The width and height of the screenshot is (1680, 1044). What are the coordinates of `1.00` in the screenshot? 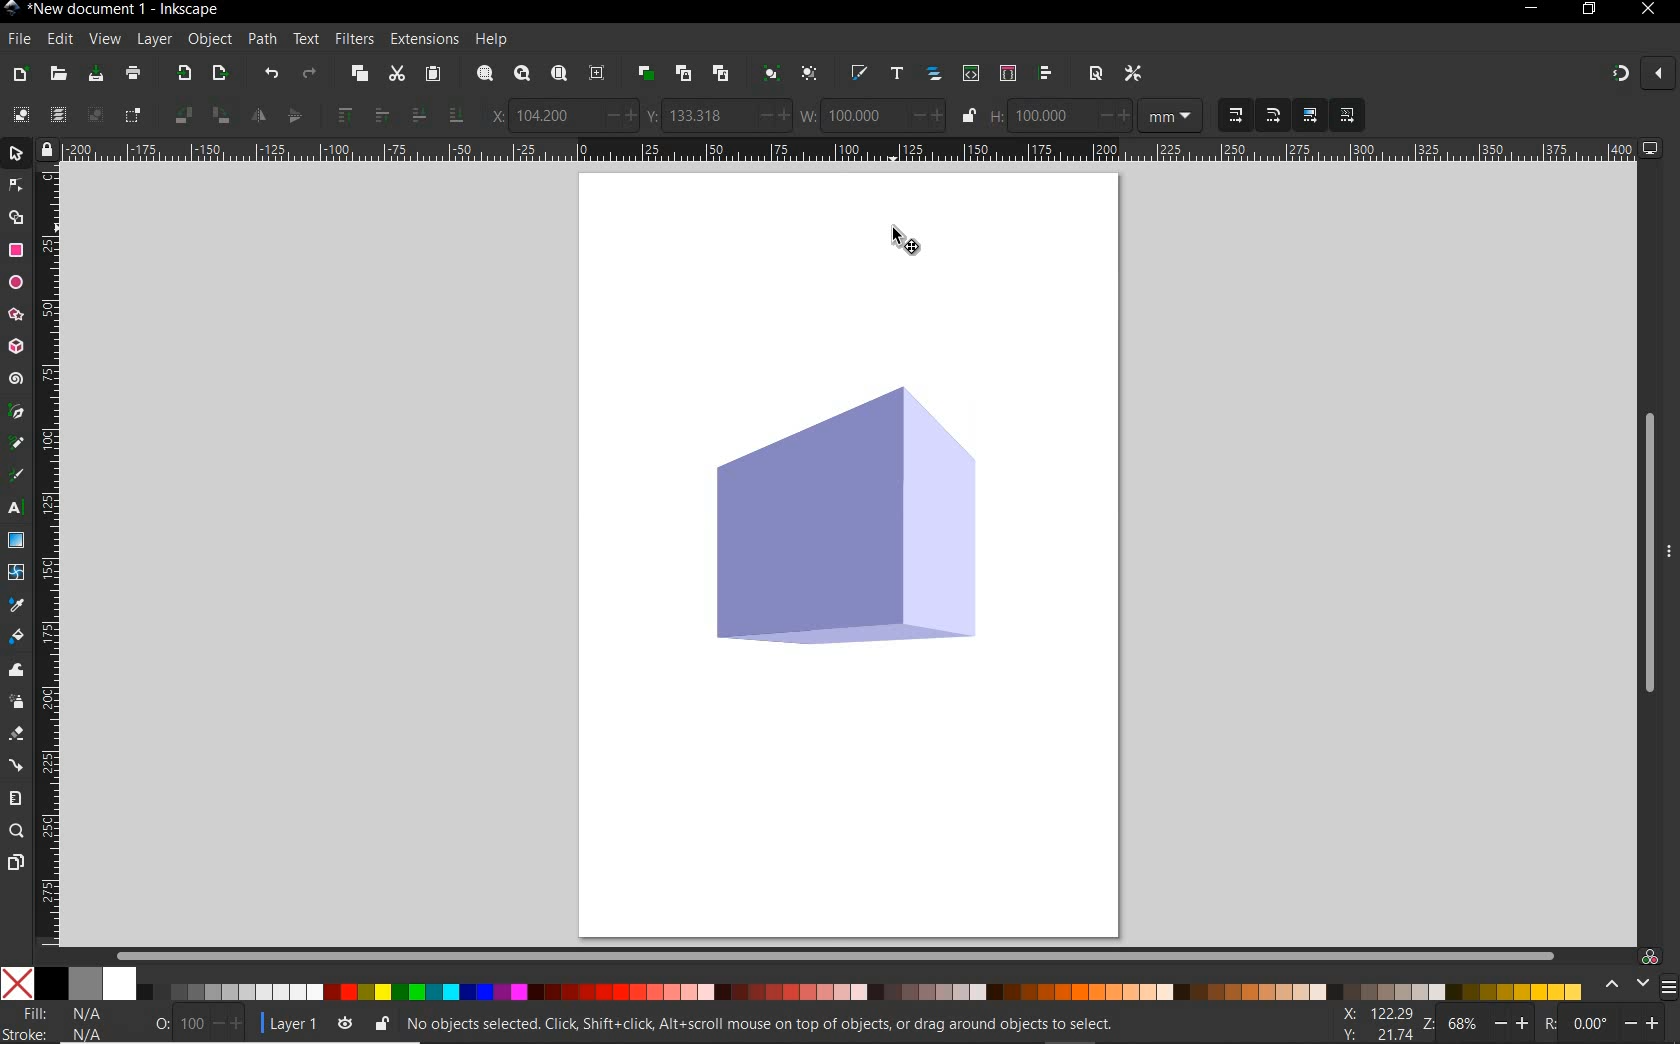 It's located at (134, 1032).